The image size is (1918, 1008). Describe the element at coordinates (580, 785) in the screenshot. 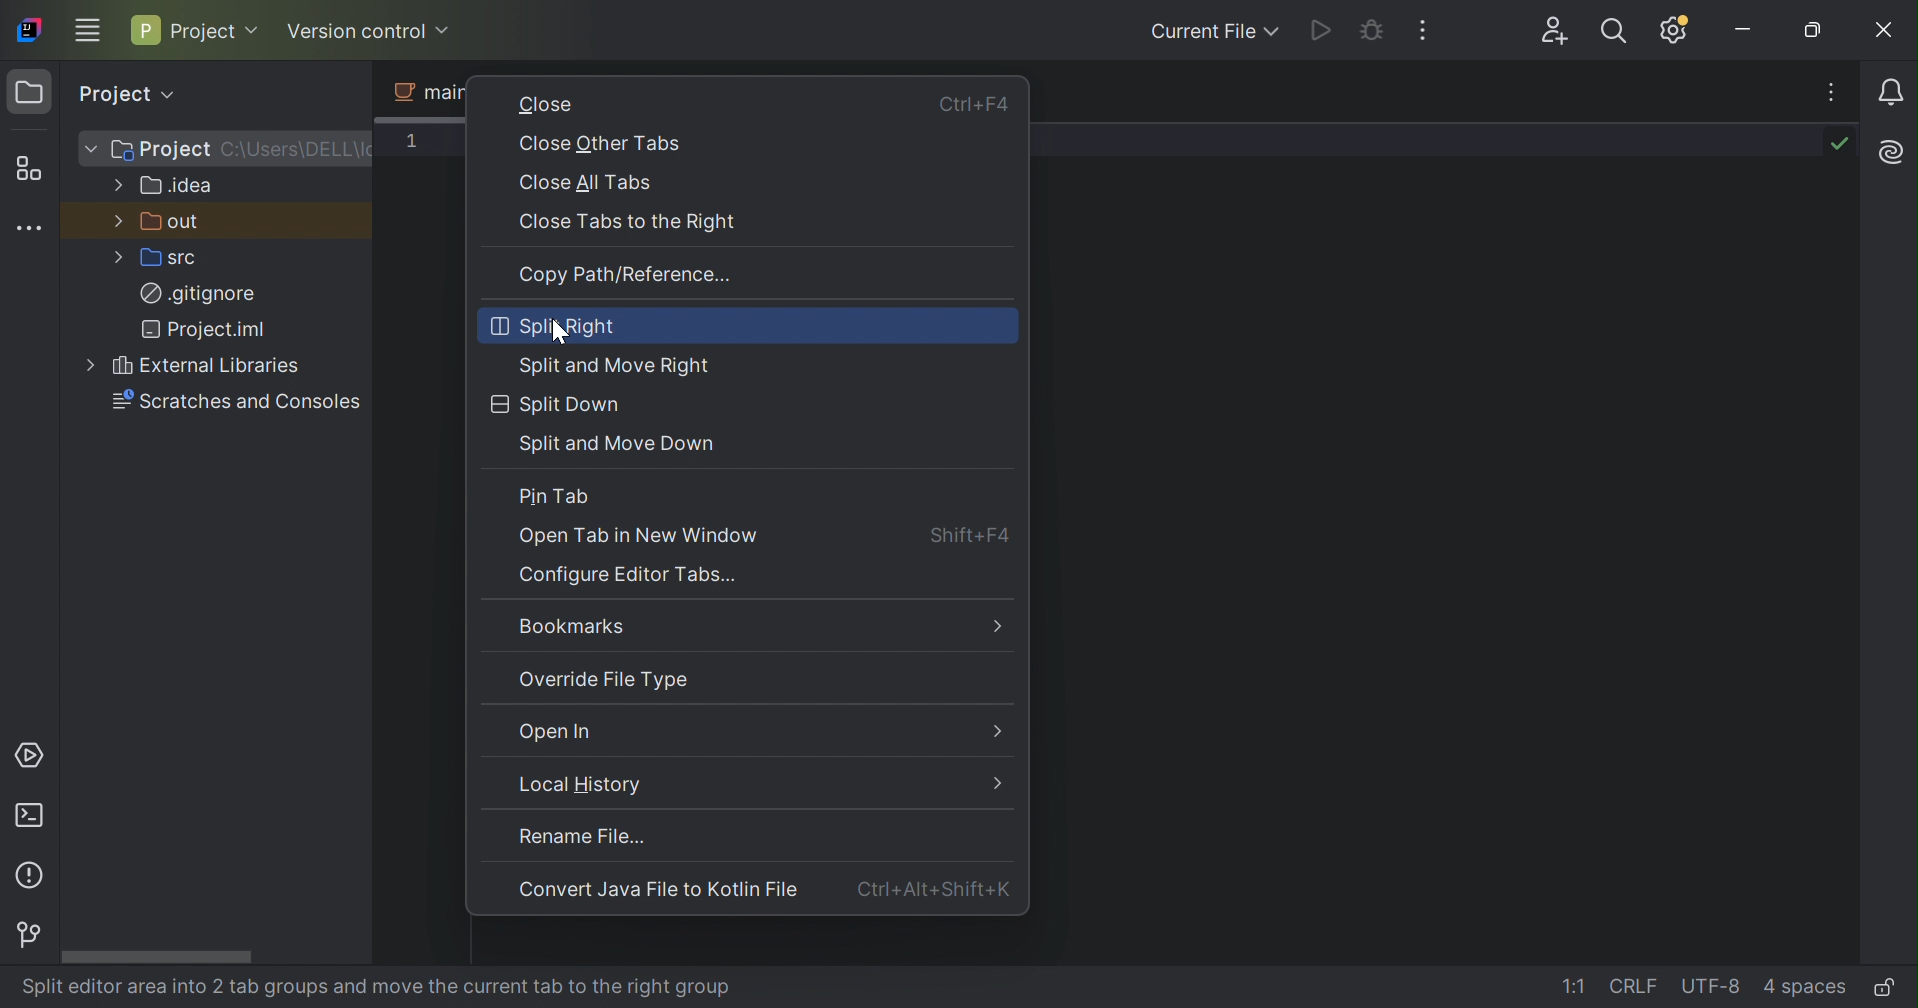

I see `Local history` at that location.